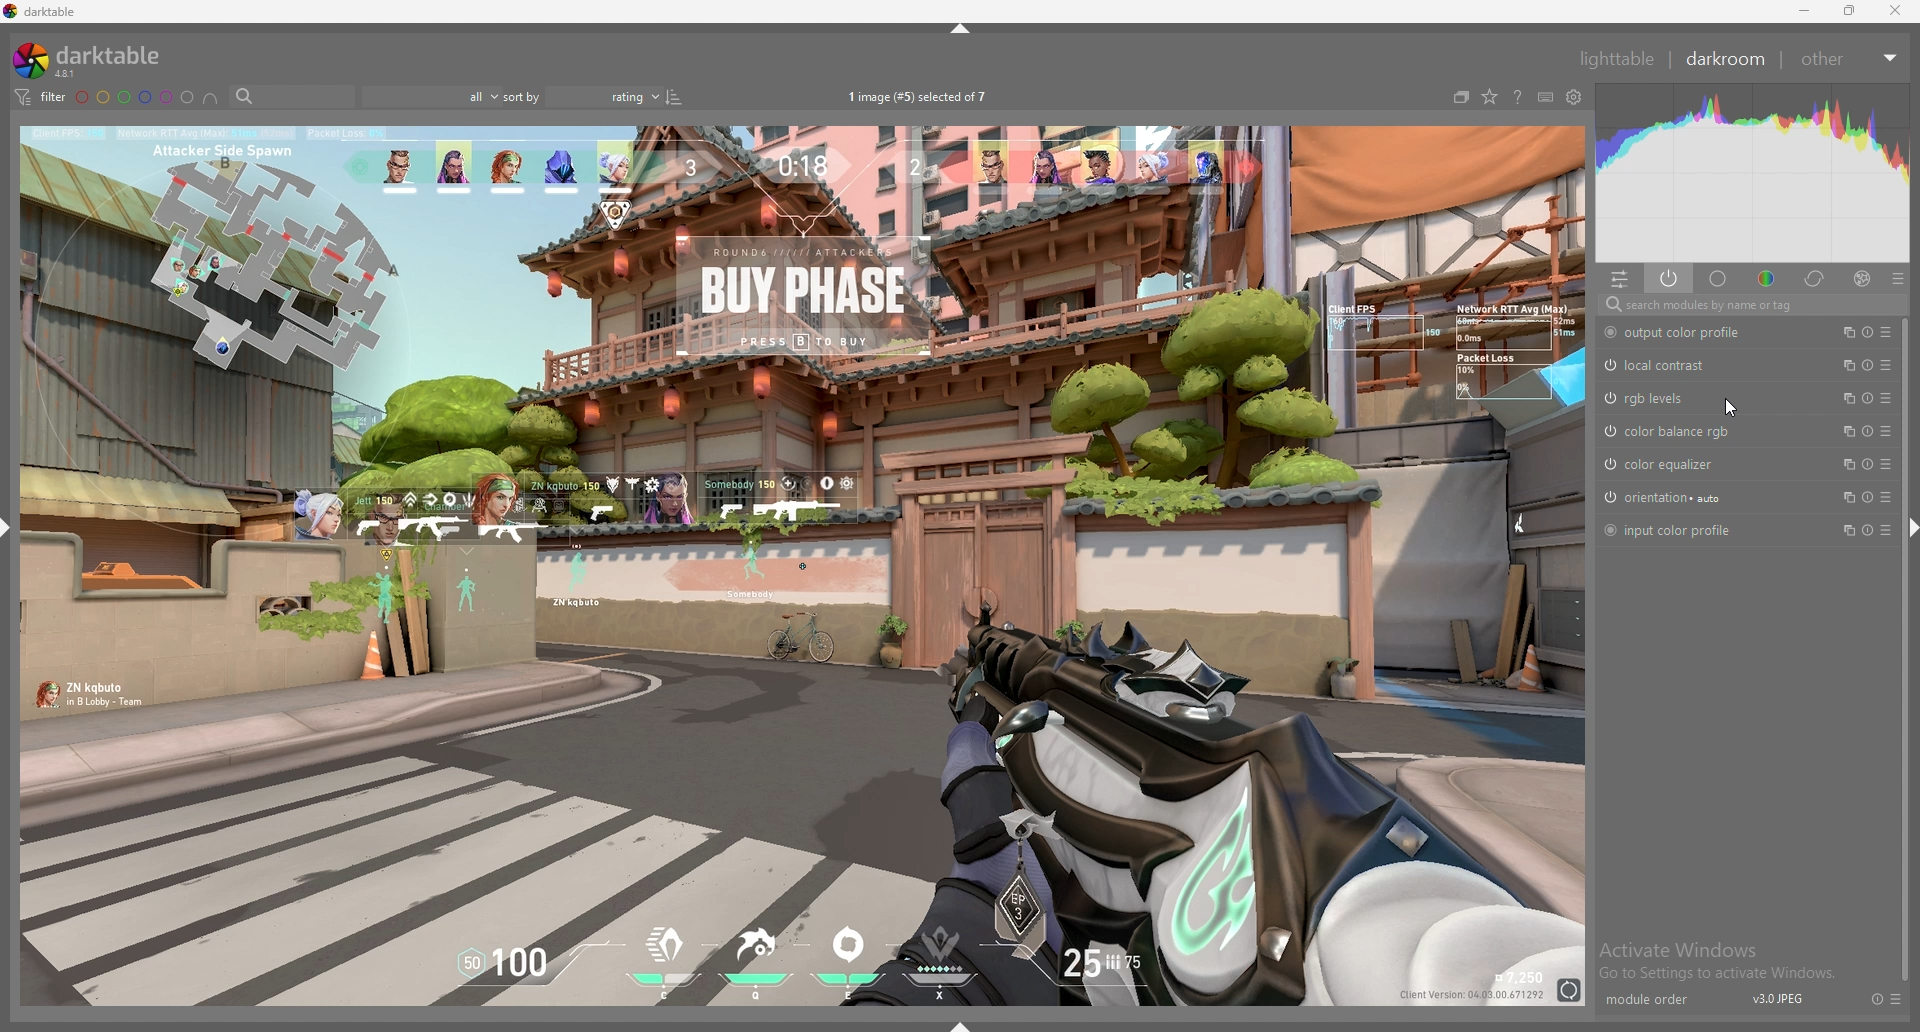  Describe the element at coordinates (1676, 529) in the screenshot. I see `input color profile` at that location.